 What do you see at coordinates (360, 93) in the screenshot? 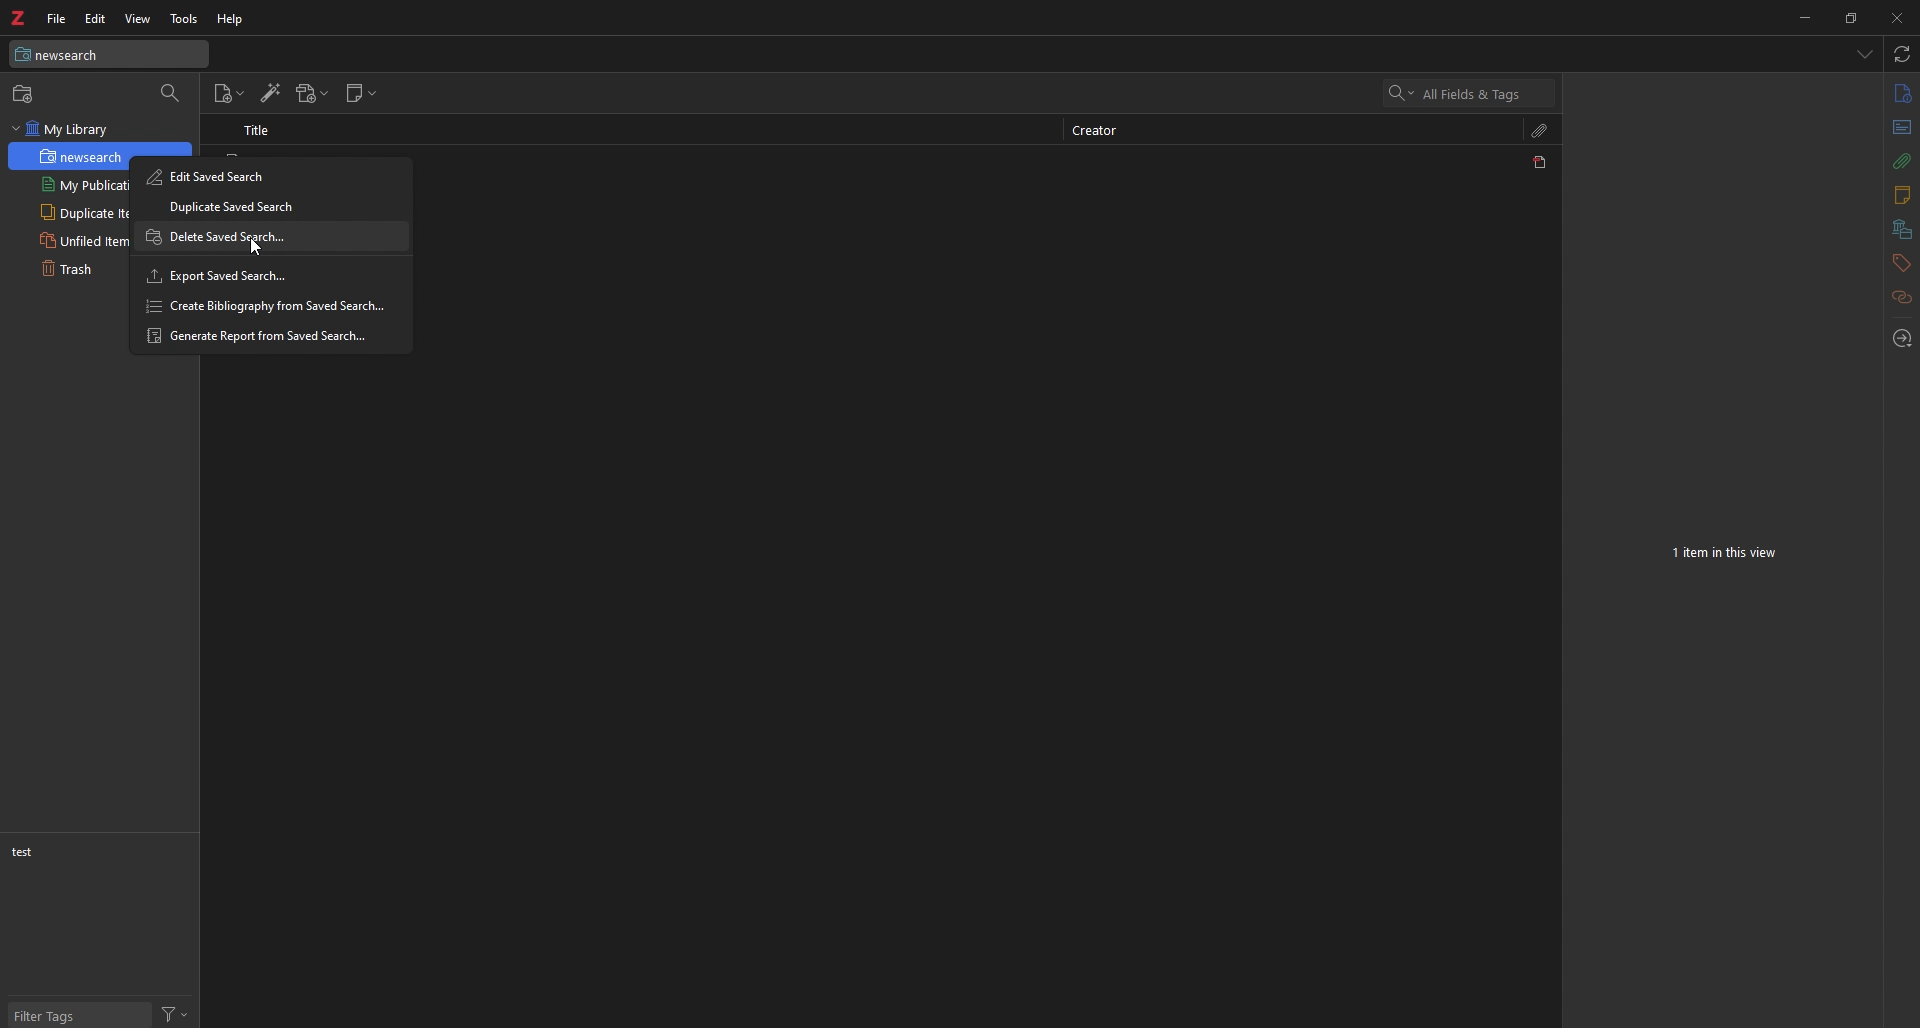
I see `new note` at bounding box center [360, 93].